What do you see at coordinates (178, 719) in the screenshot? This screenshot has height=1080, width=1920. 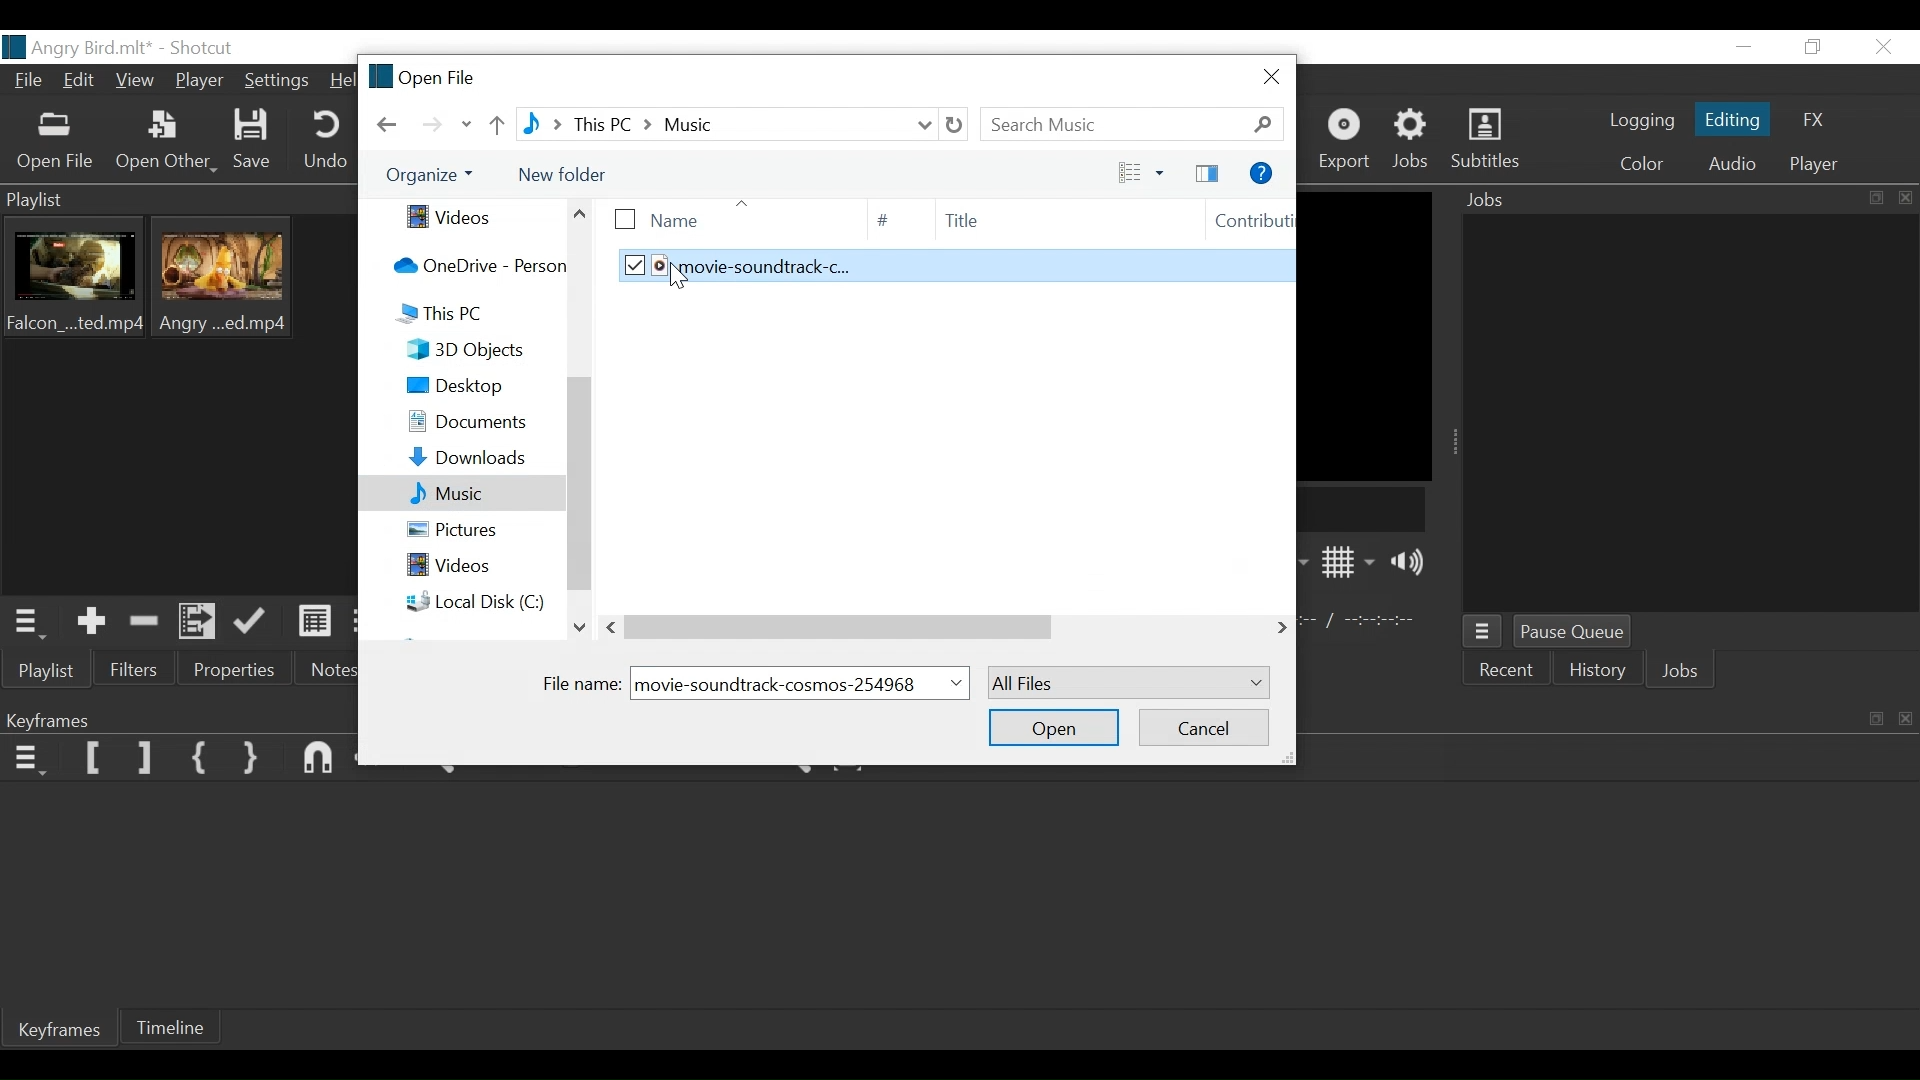 I see `Keyframe Panel` at bounding box center [178, 719].